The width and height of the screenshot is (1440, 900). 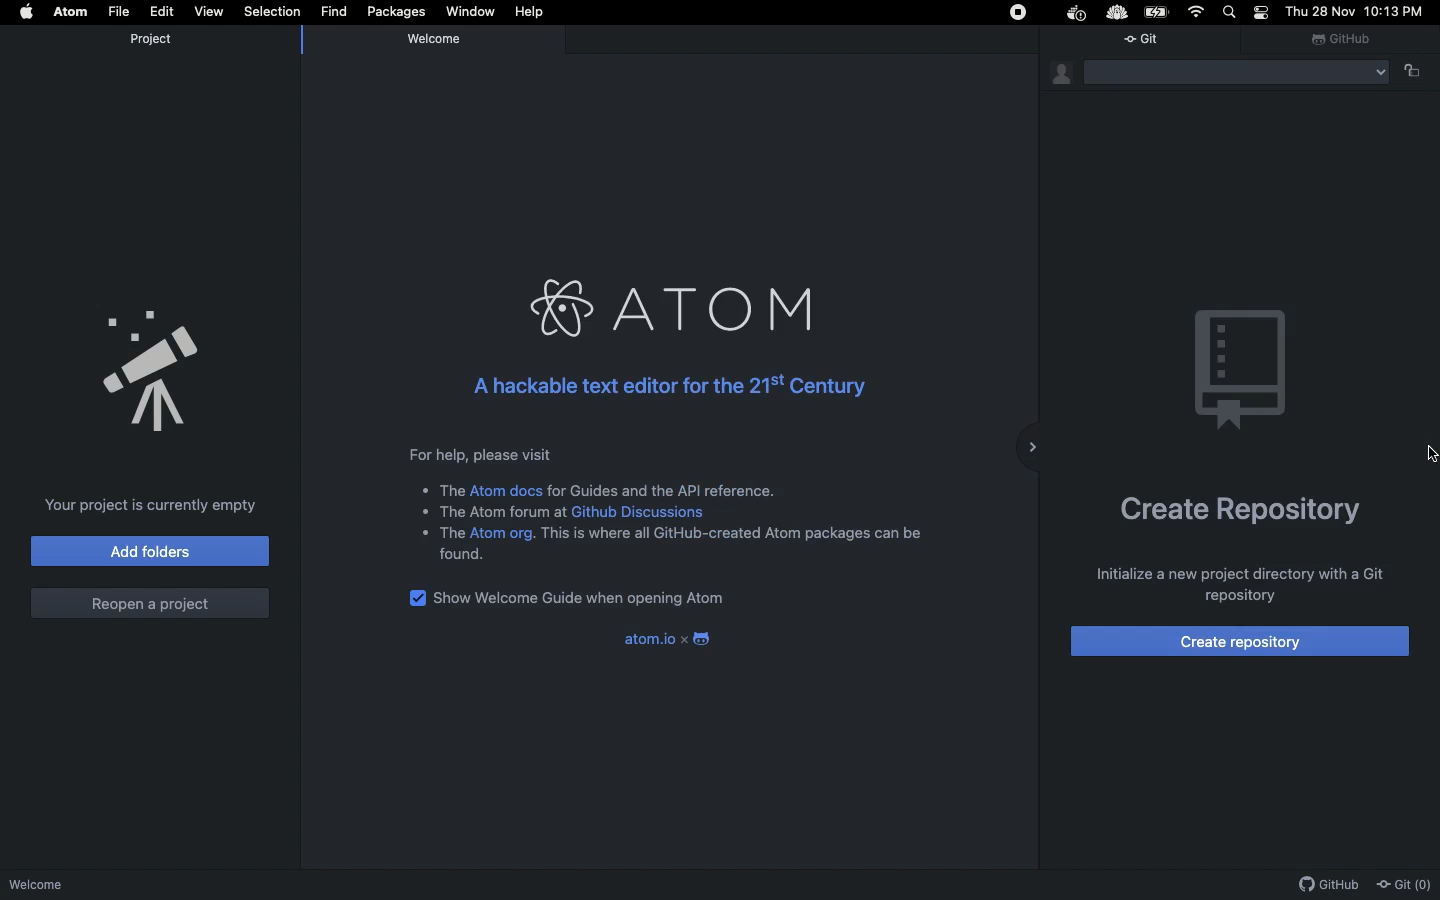 I want to click on Git identity, so click(x=1060, y=75).